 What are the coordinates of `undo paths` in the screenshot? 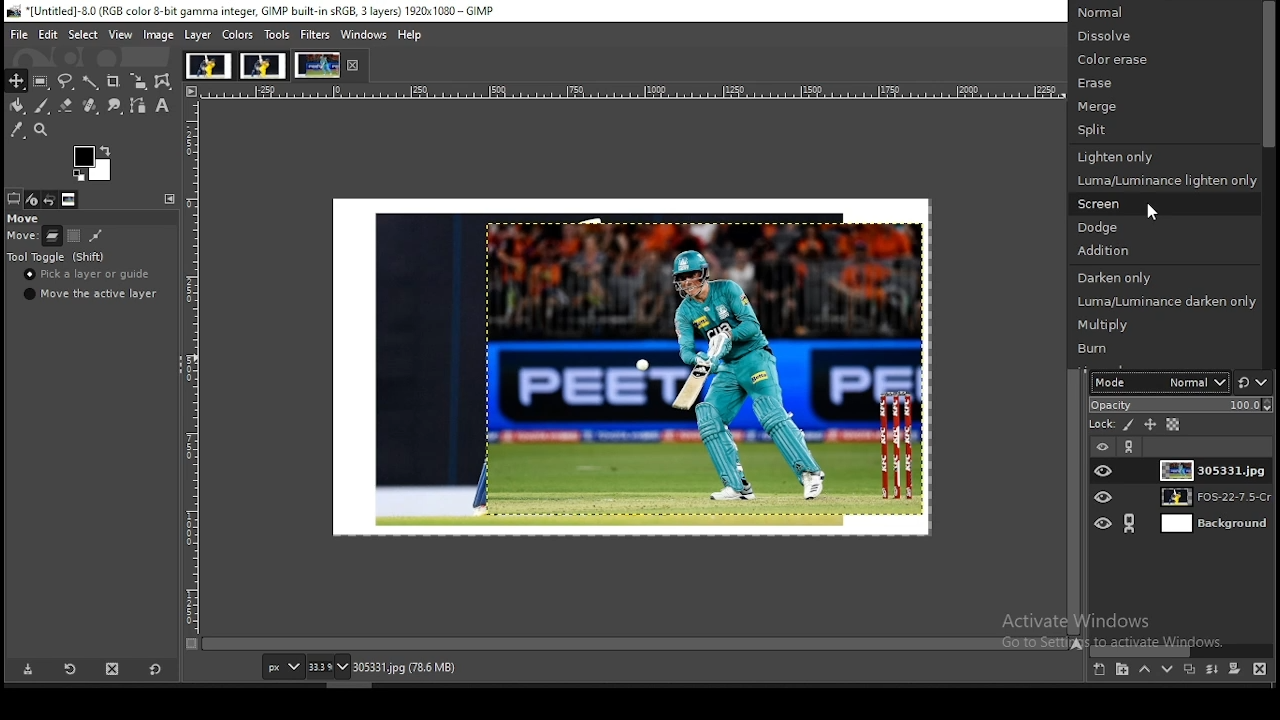 It's located at (96, 235).